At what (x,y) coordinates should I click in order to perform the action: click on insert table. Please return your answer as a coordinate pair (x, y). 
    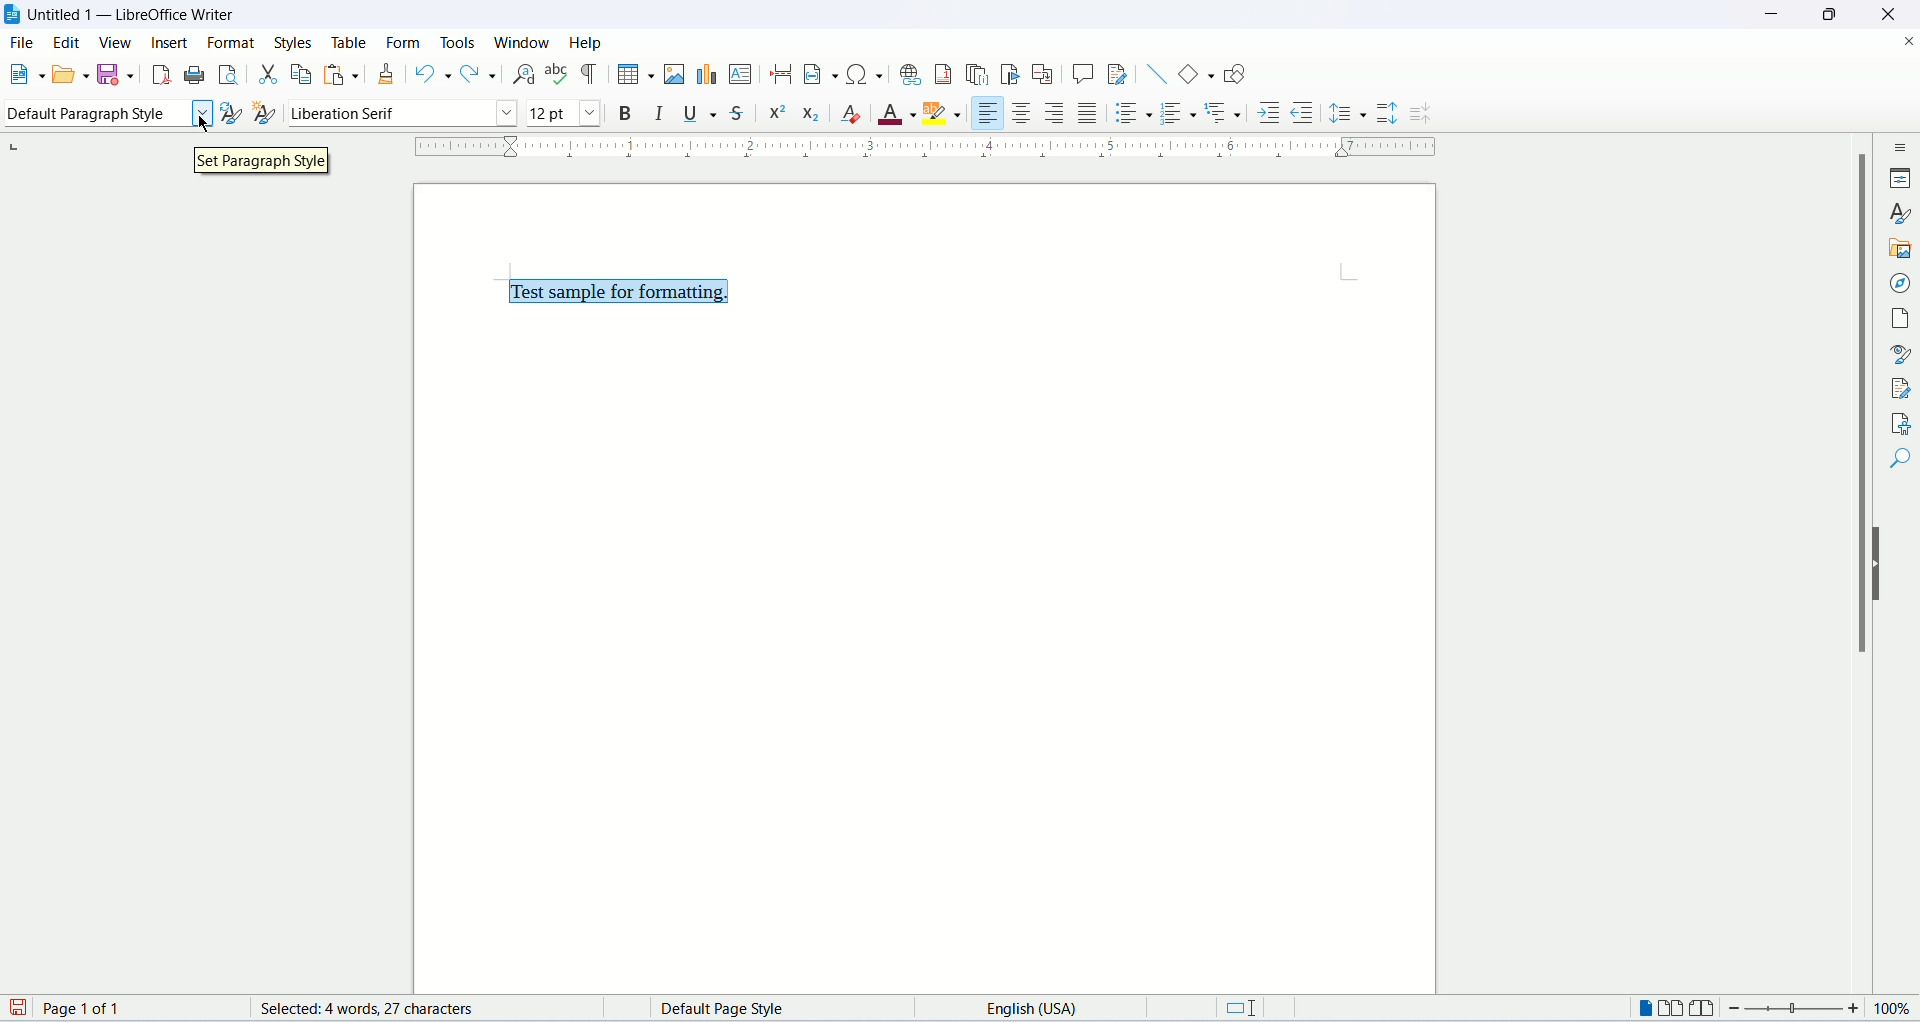
    Looking at the image, I should click on (633, 72).